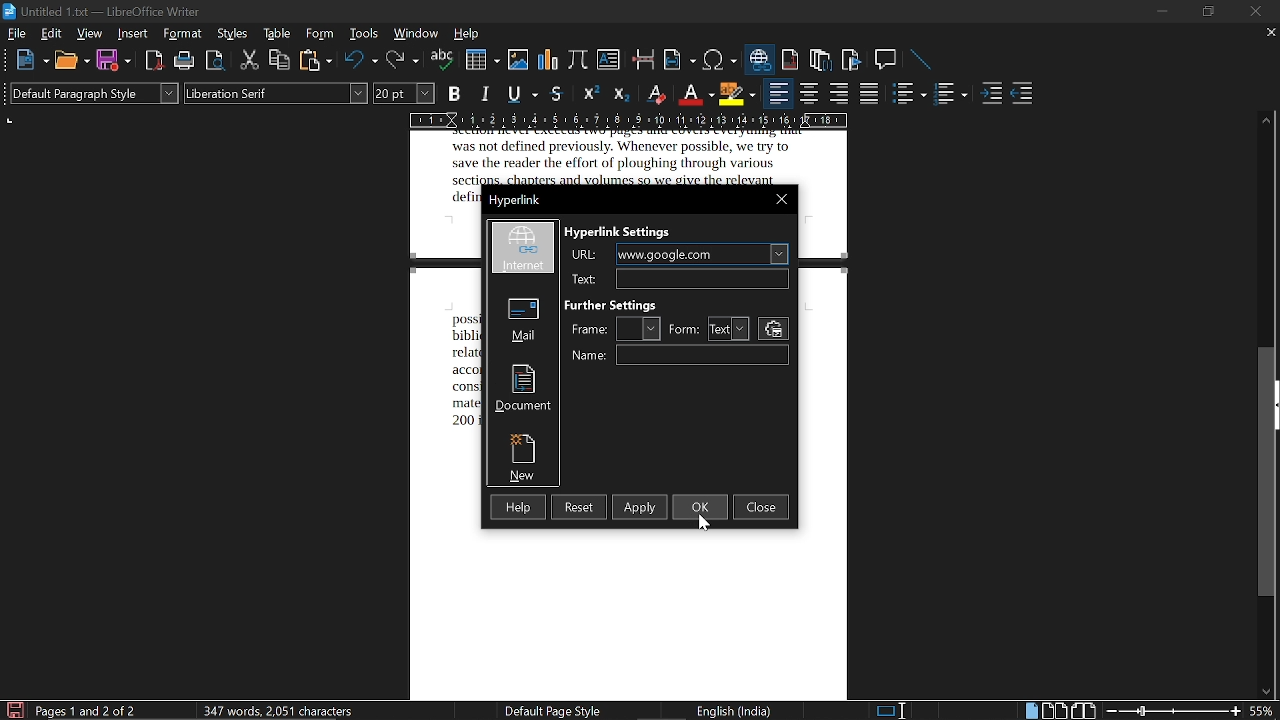 Image resolution: width=1280 pixels, height=720 pixels. Describe the element at coordinates (1269, 35) in the screenshot. I see `close current tab` at that location.